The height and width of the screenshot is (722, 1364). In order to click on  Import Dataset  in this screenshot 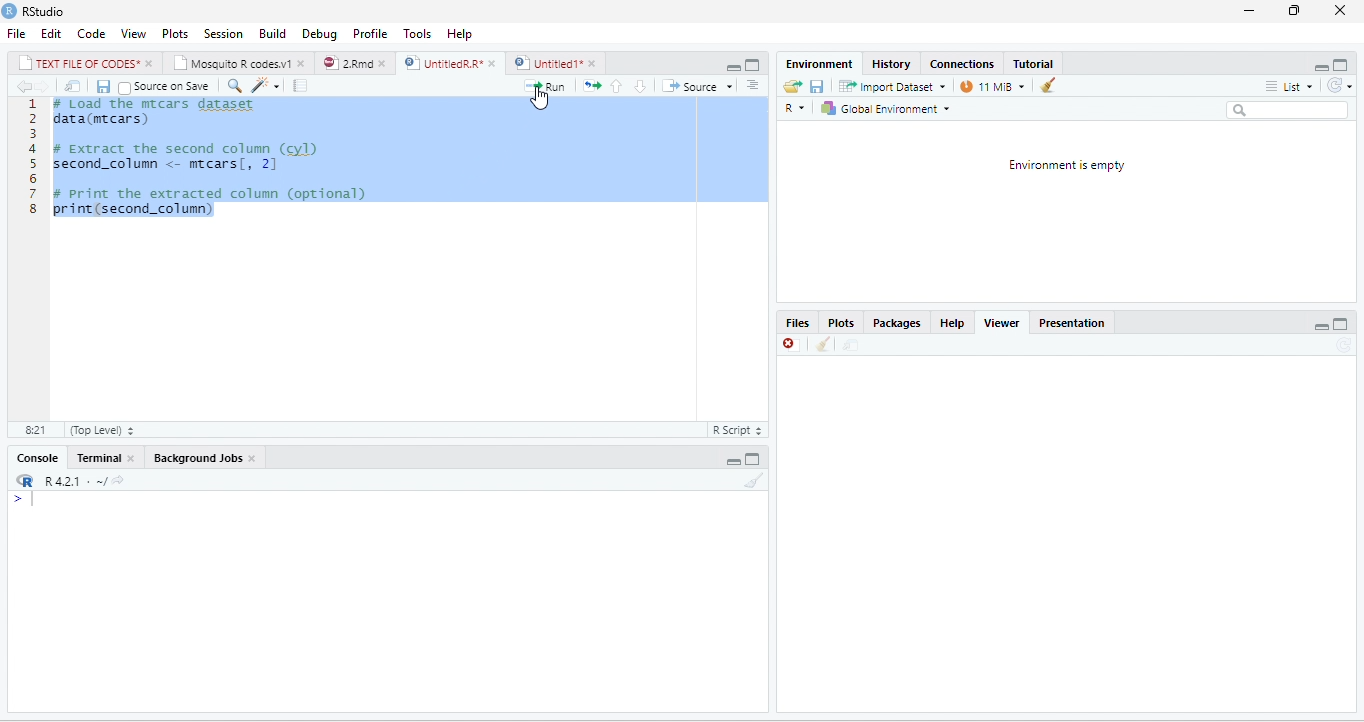, I will do `click(893, 86)`.